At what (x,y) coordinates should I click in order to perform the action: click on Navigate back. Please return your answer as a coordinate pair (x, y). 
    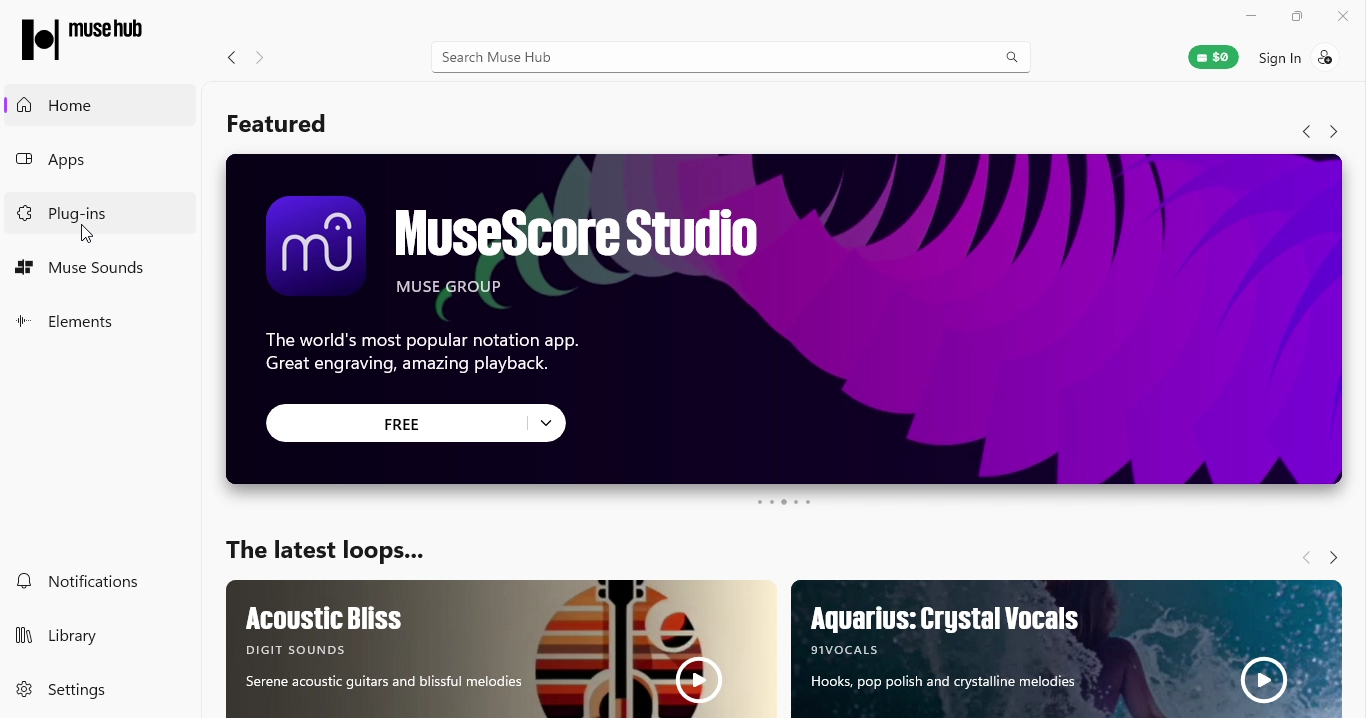
    Looking at the image, I should click on (234, 57).